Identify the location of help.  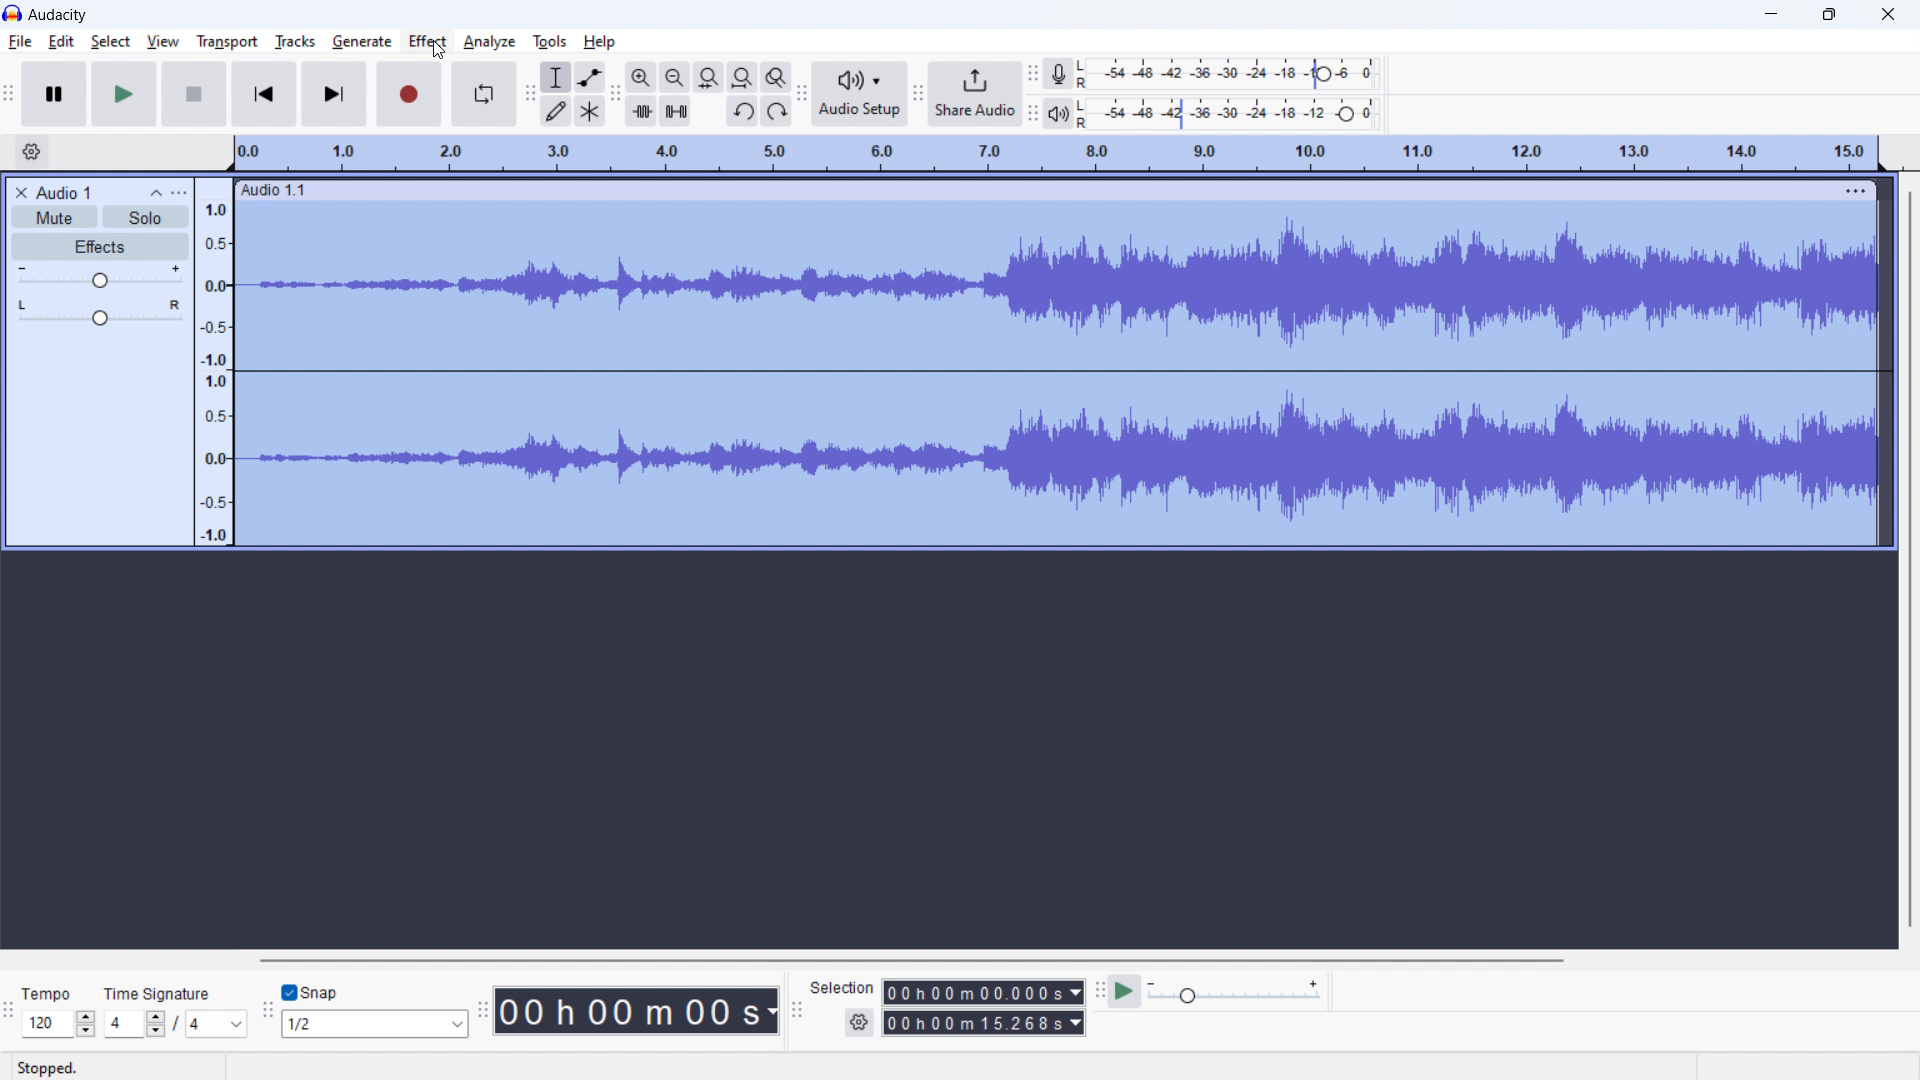
(600, 42).